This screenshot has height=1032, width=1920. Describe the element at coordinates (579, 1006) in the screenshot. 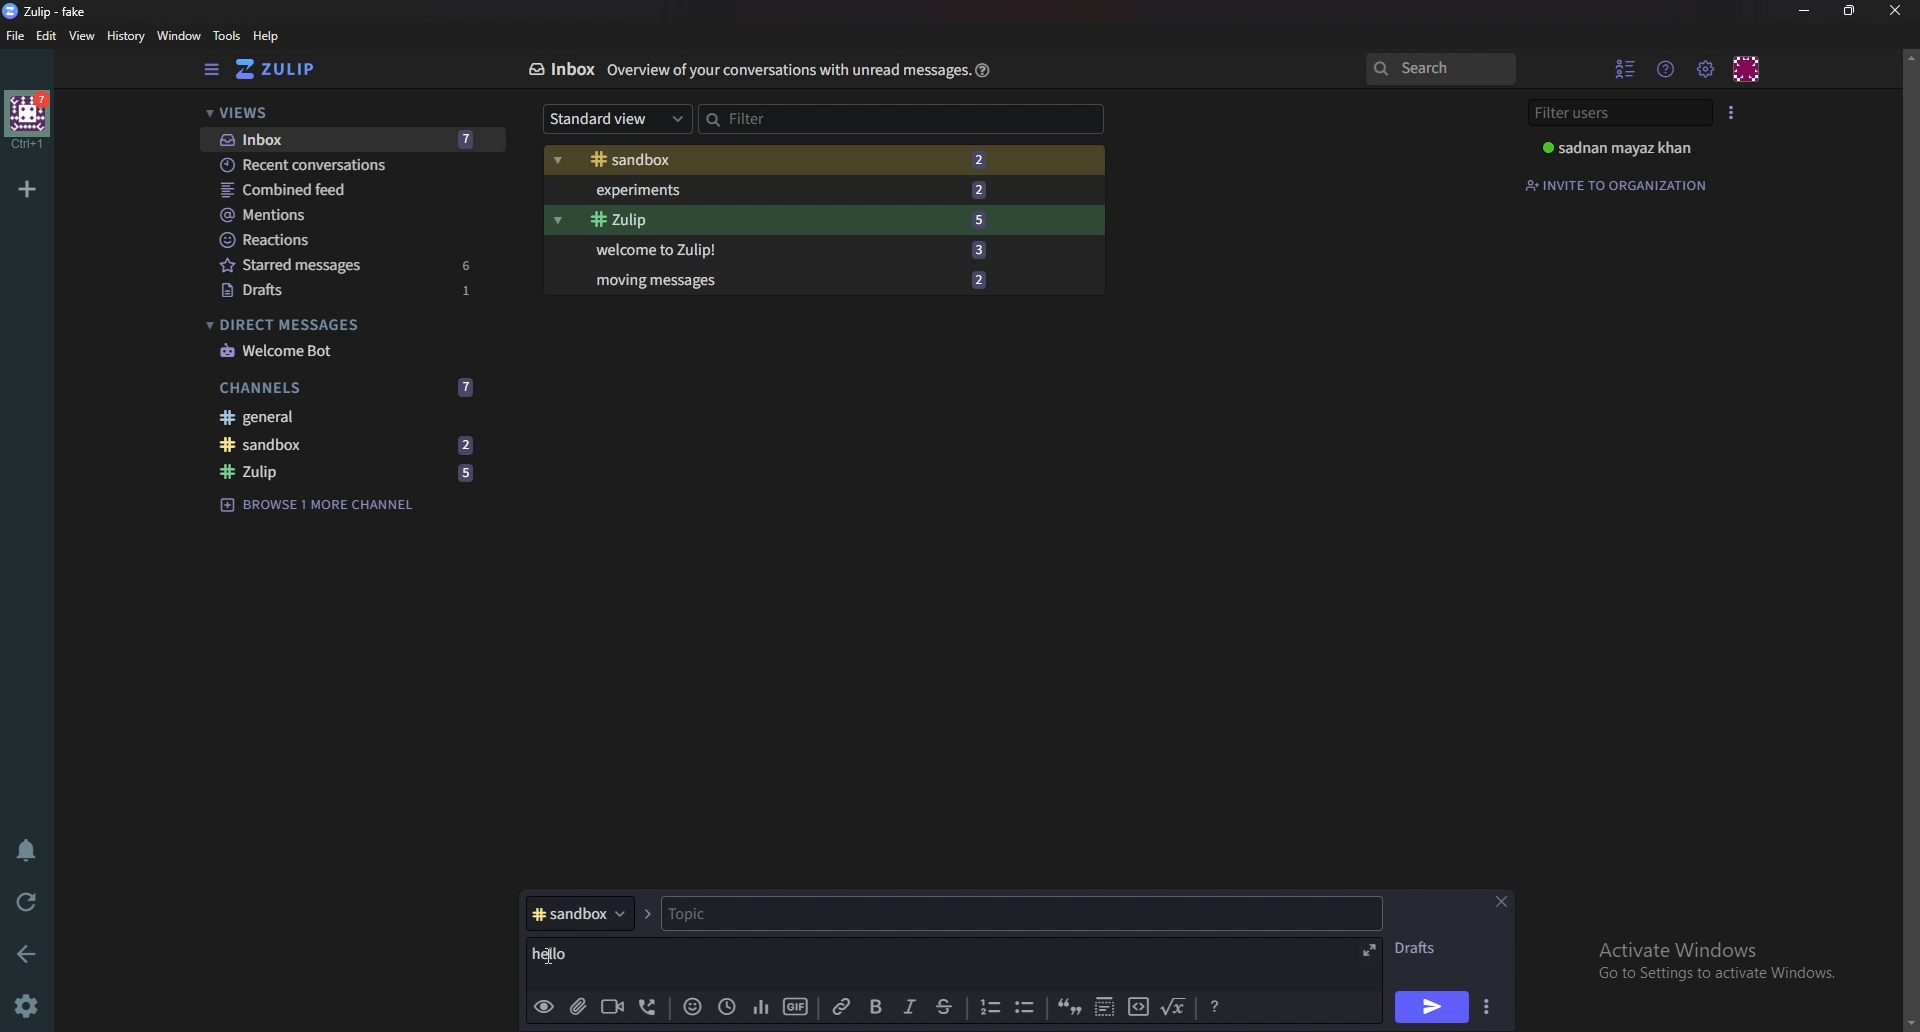

I see `Upload file` at that location.